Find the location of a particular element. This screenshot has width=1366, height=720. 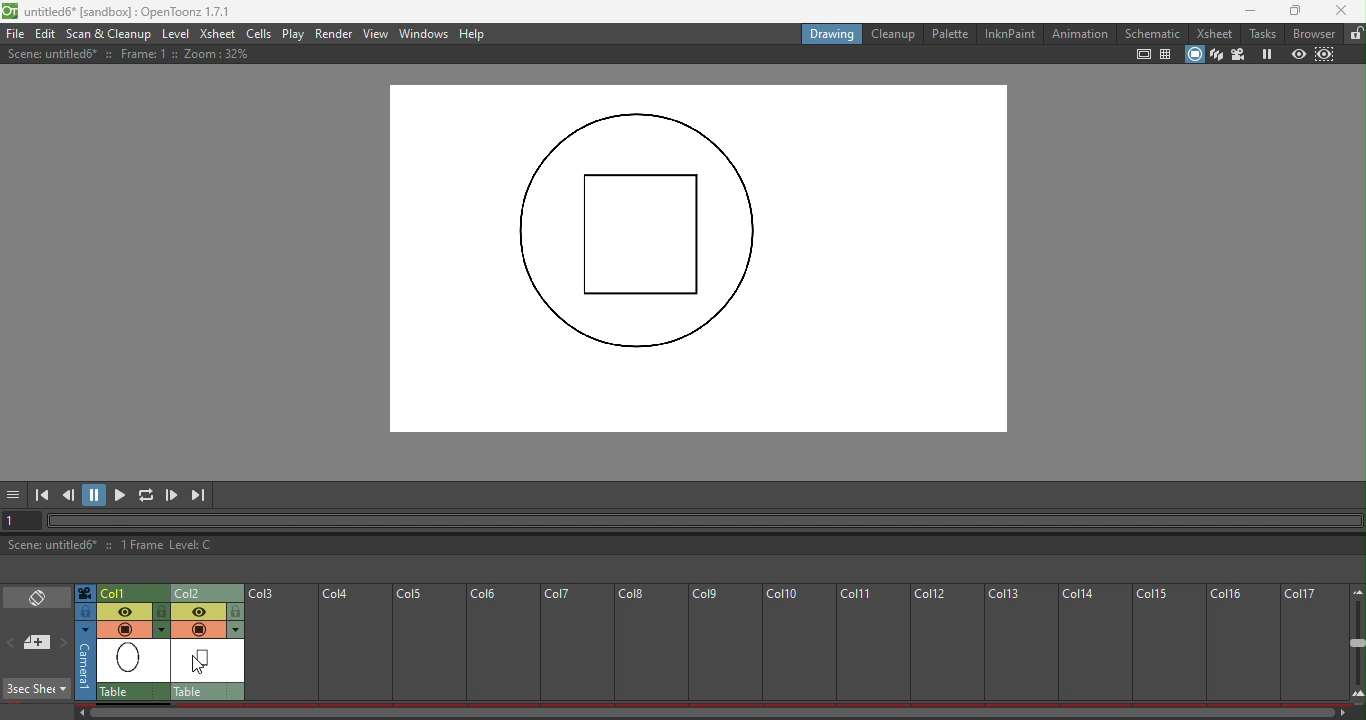

Maximize is located at coordinates (1290, 12).